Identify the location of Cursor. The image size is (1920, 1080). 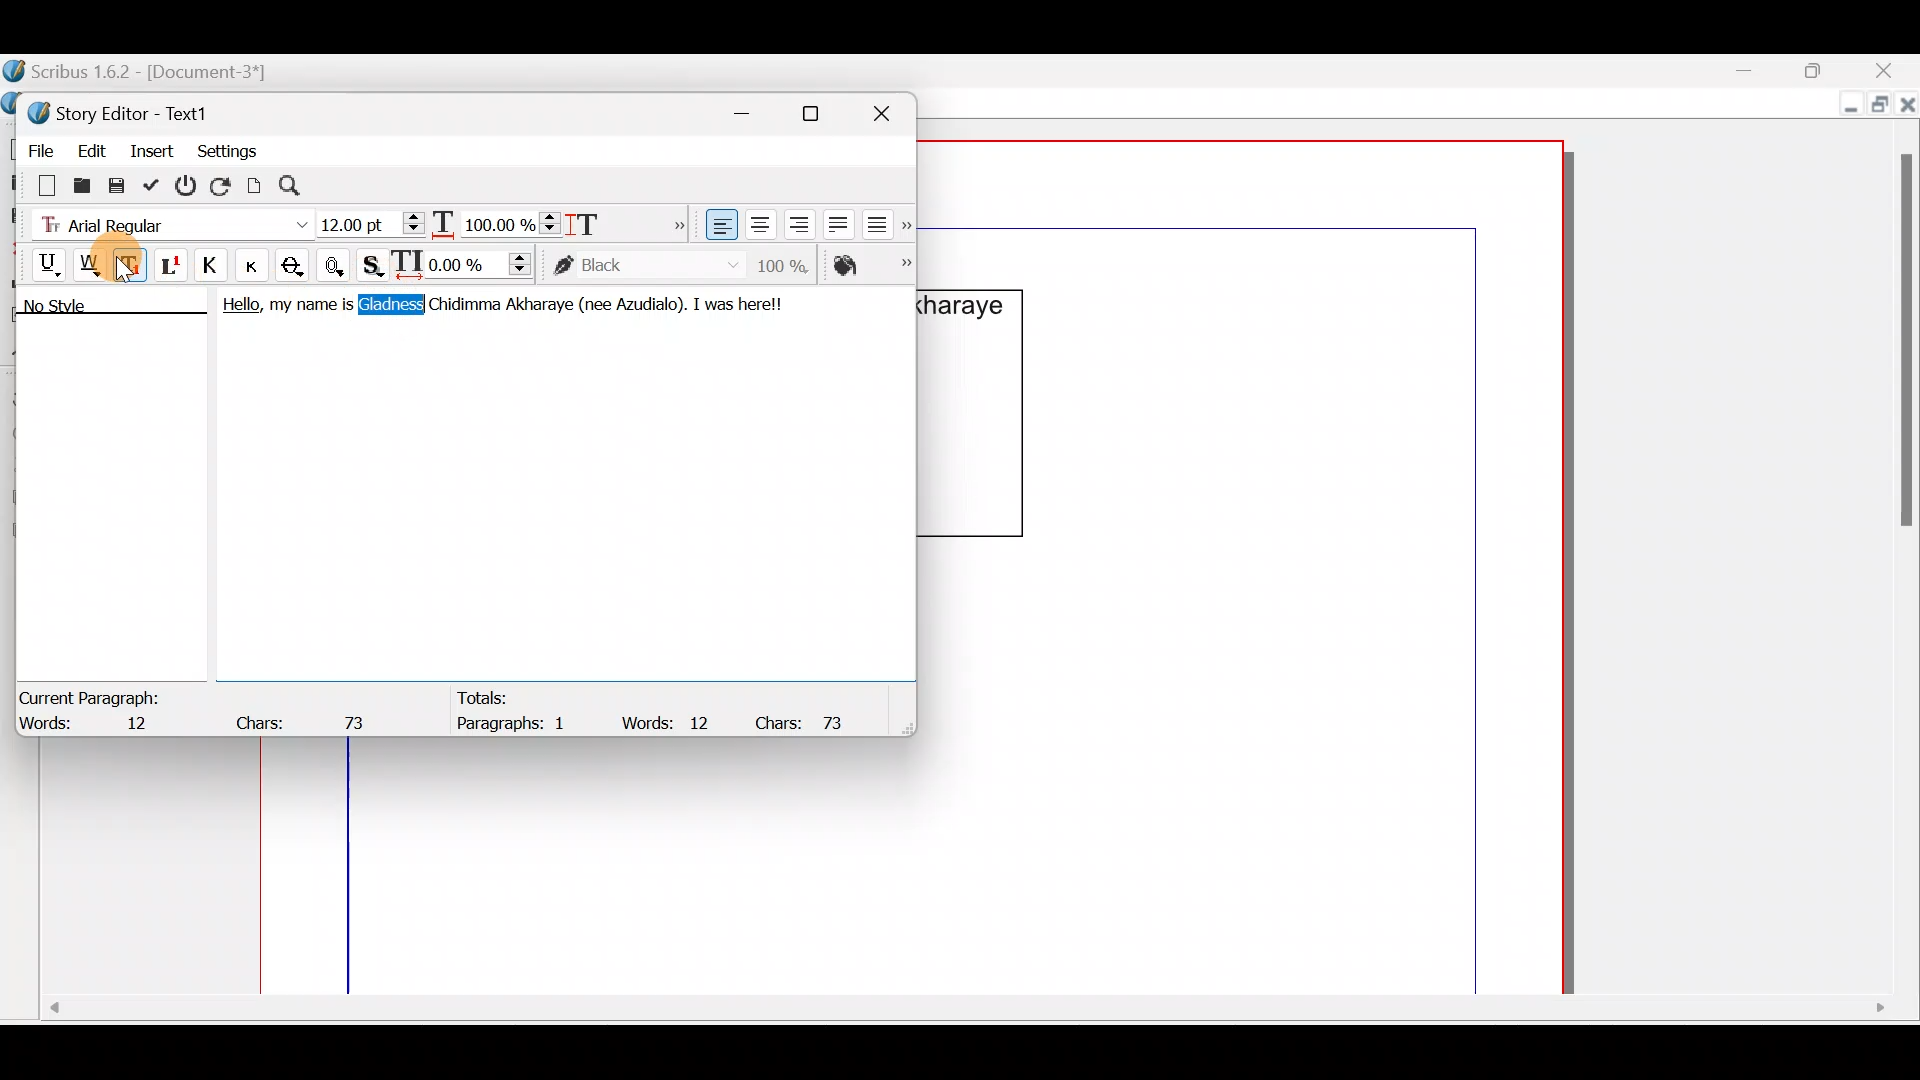
(128, 267).